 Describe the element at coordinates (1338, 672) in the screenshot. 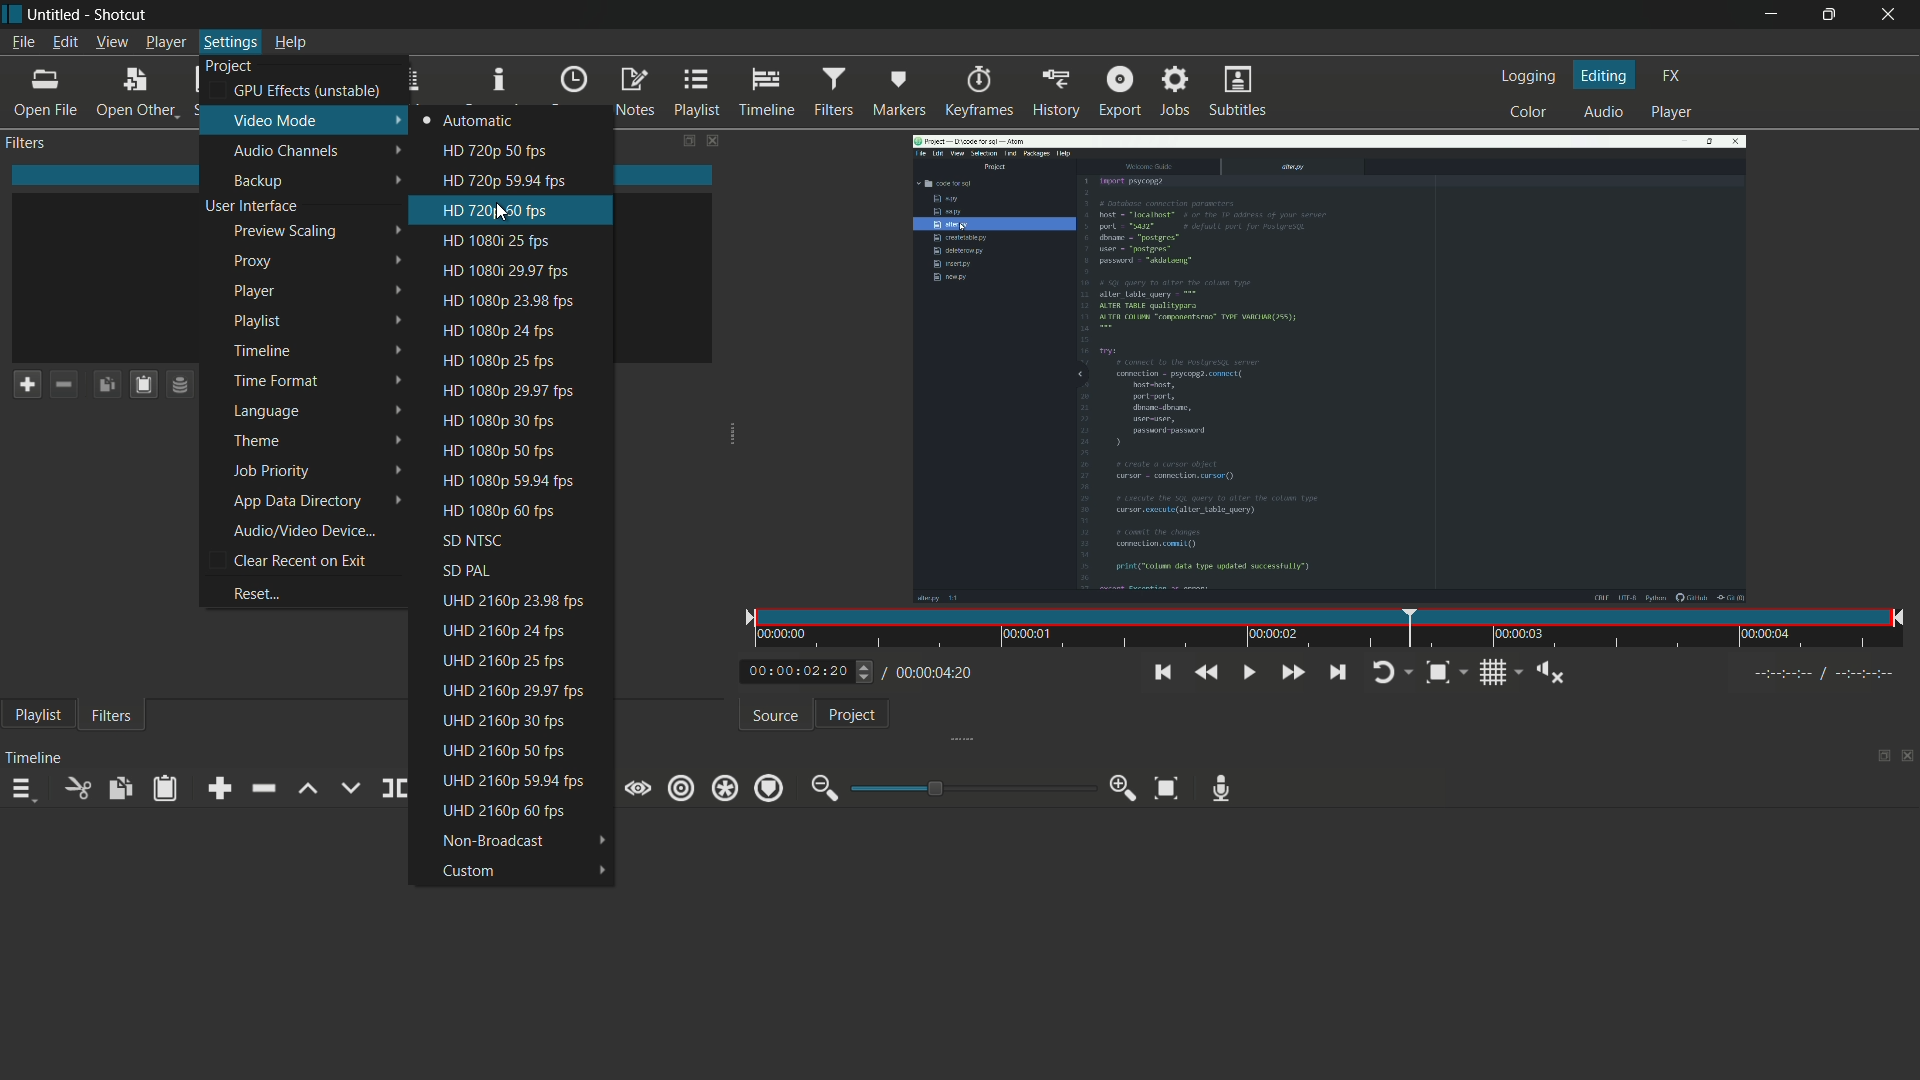

I see `skip to the next point` at that location.